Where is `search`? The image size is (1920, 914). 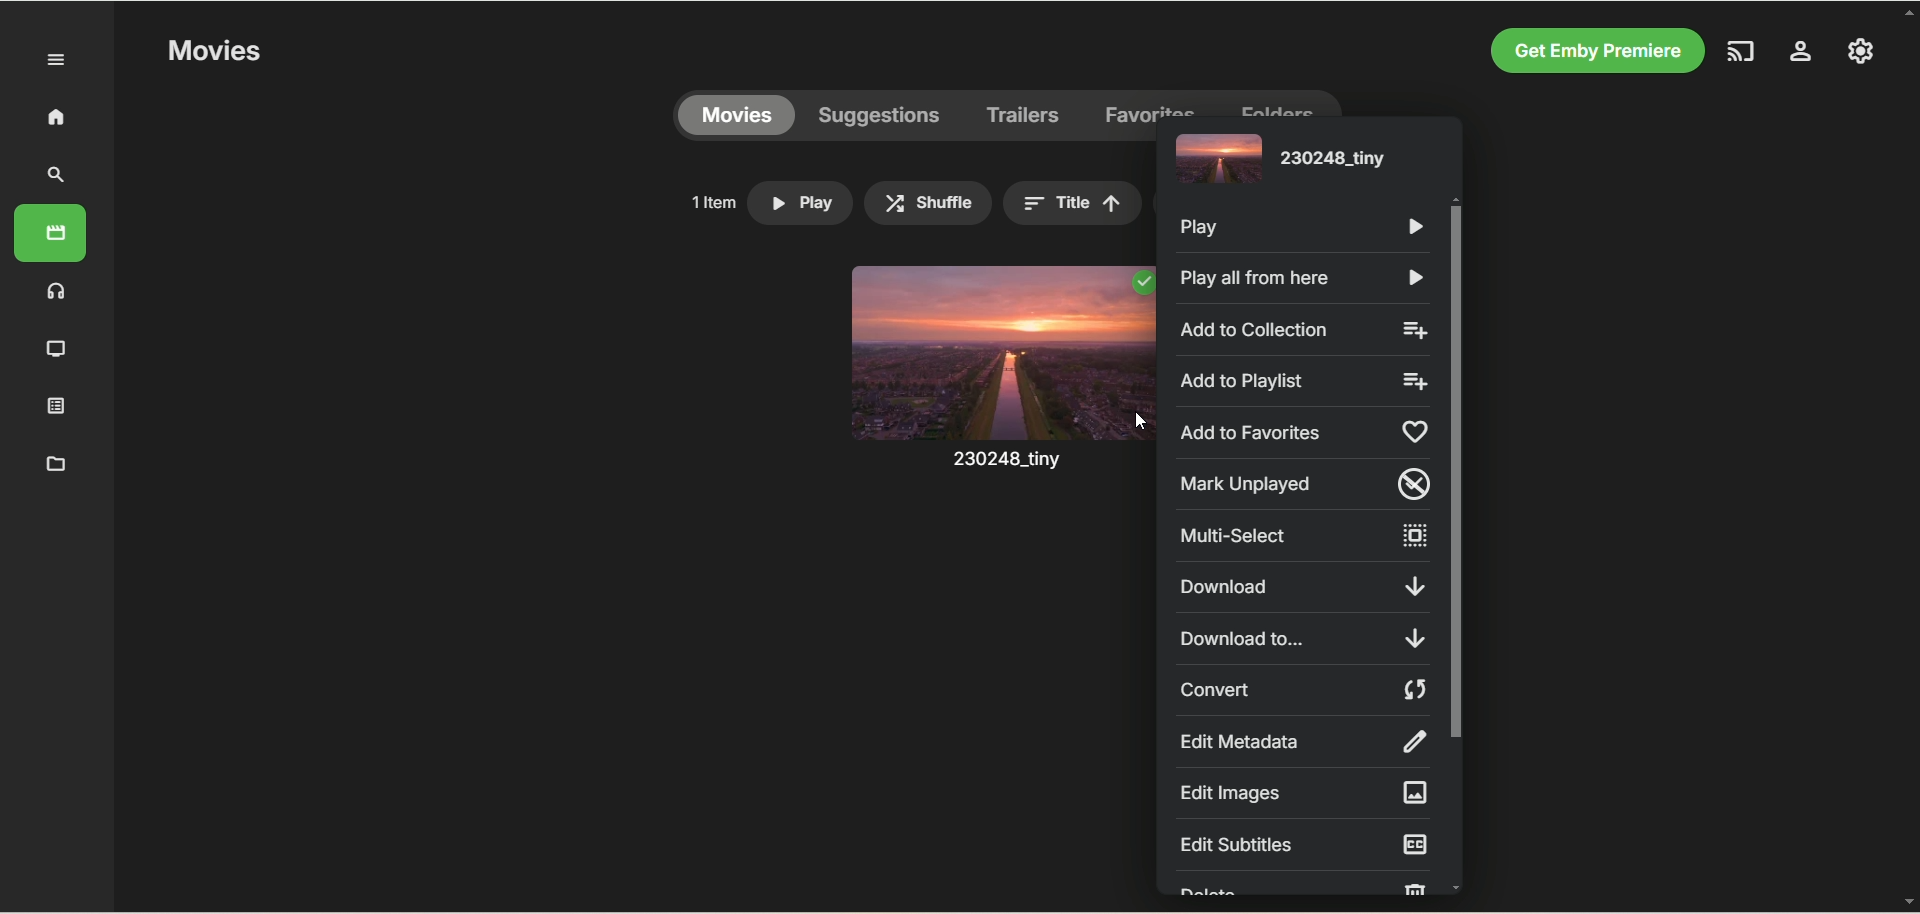 search is located at coordinates (57, 175).